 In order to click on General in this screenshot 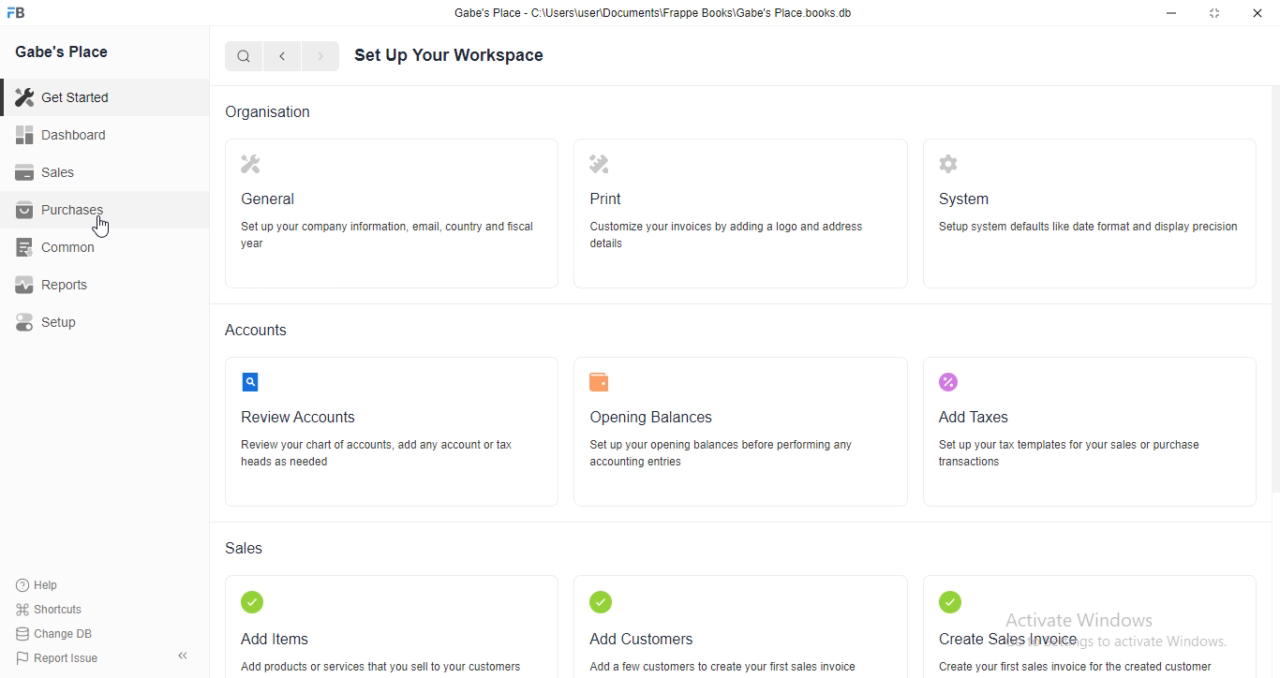, I will do `click(273, 198)`.